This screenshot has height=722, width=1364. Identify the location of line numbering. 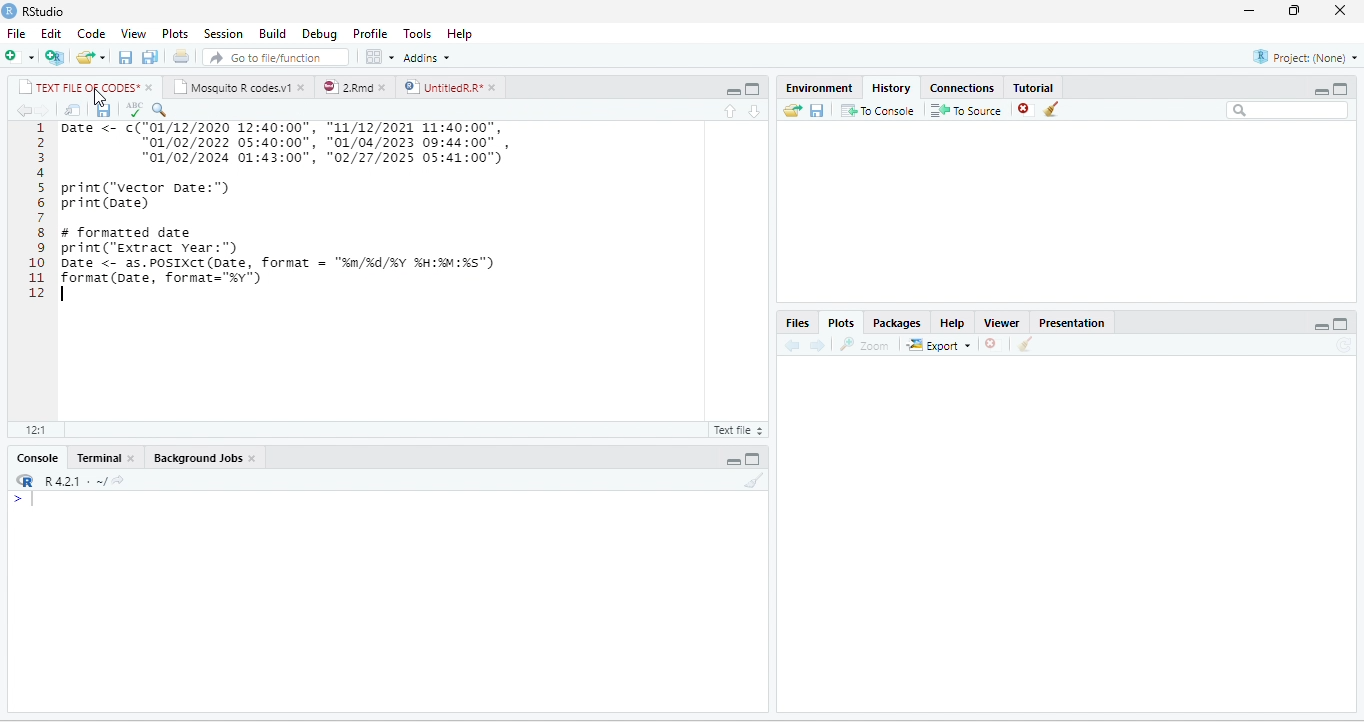
(37, 210).